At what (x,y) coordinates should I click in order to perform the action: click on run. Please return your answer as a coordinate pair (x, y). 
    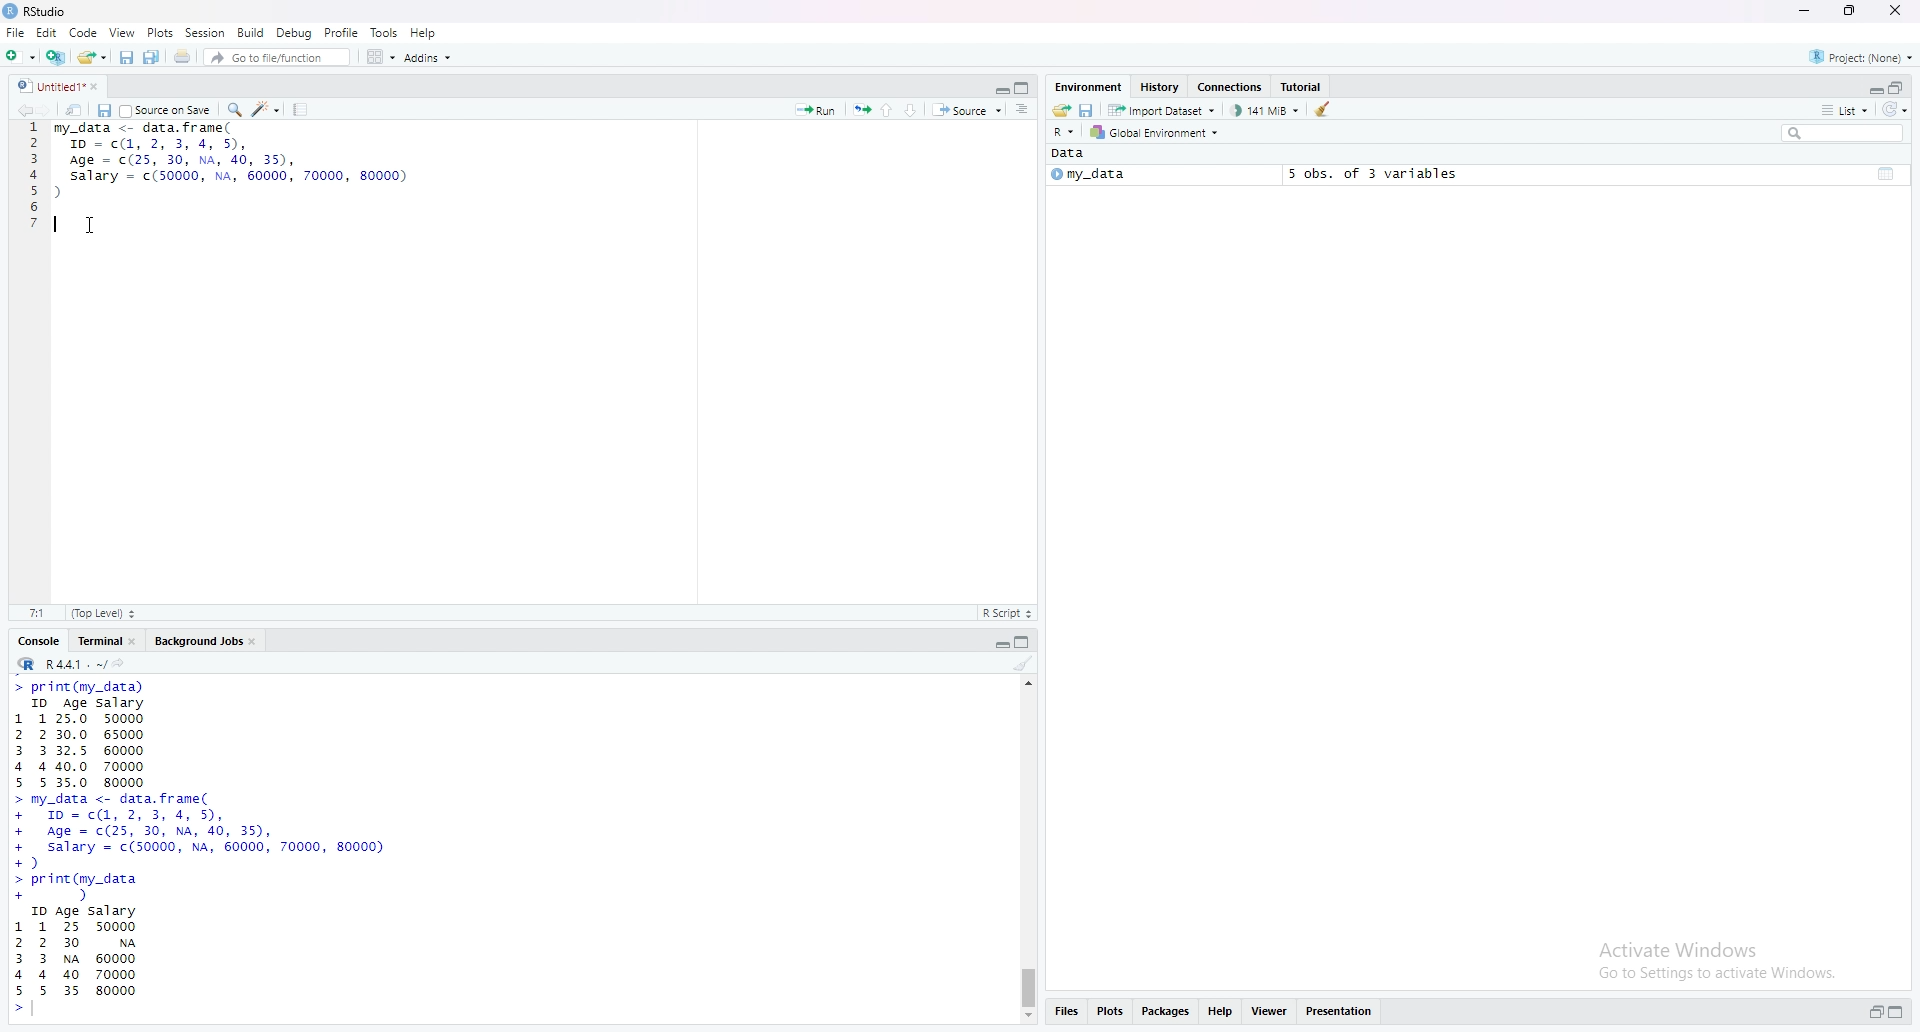
    Looking at the image, I should click on (815, 111).